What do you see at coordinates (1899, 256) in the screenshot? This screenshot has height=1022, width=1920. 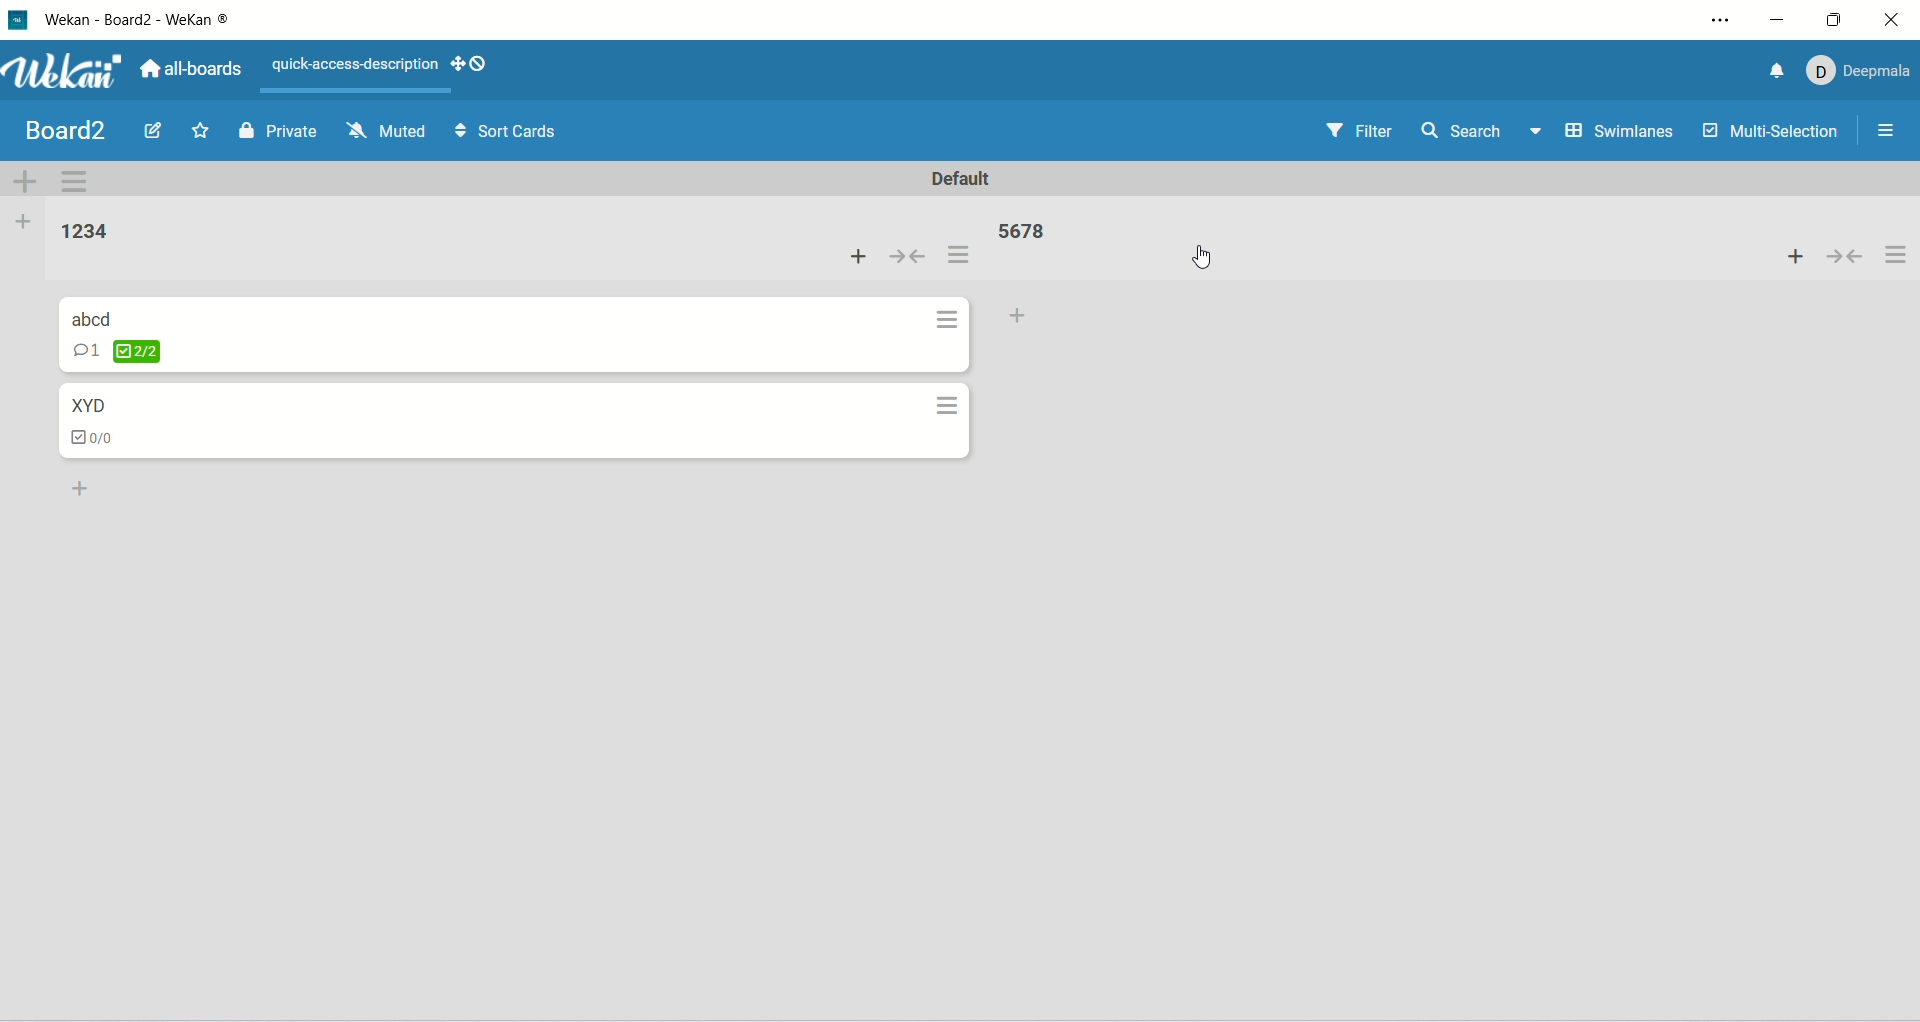 I see `options` at bounding box center [1899, 256].